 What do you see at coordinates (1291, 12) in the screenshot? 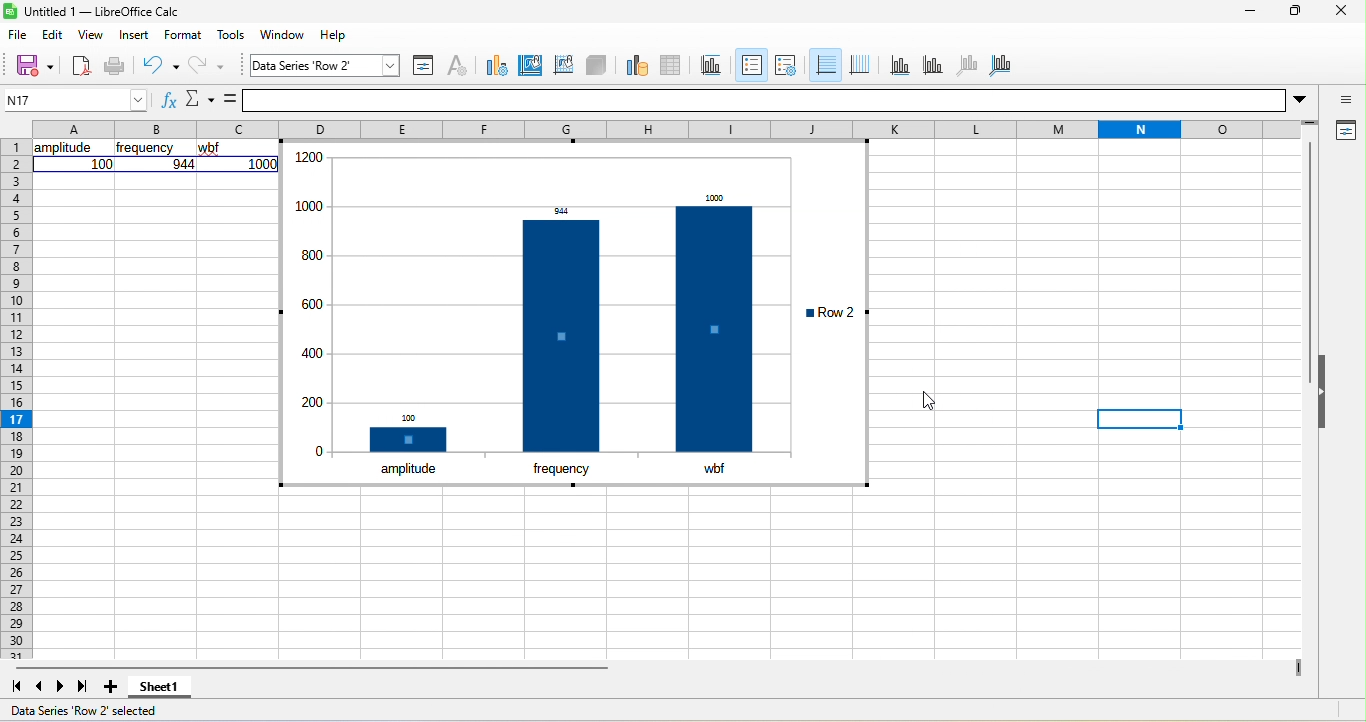
I see `maximize` at bounding box center [1291, 12].